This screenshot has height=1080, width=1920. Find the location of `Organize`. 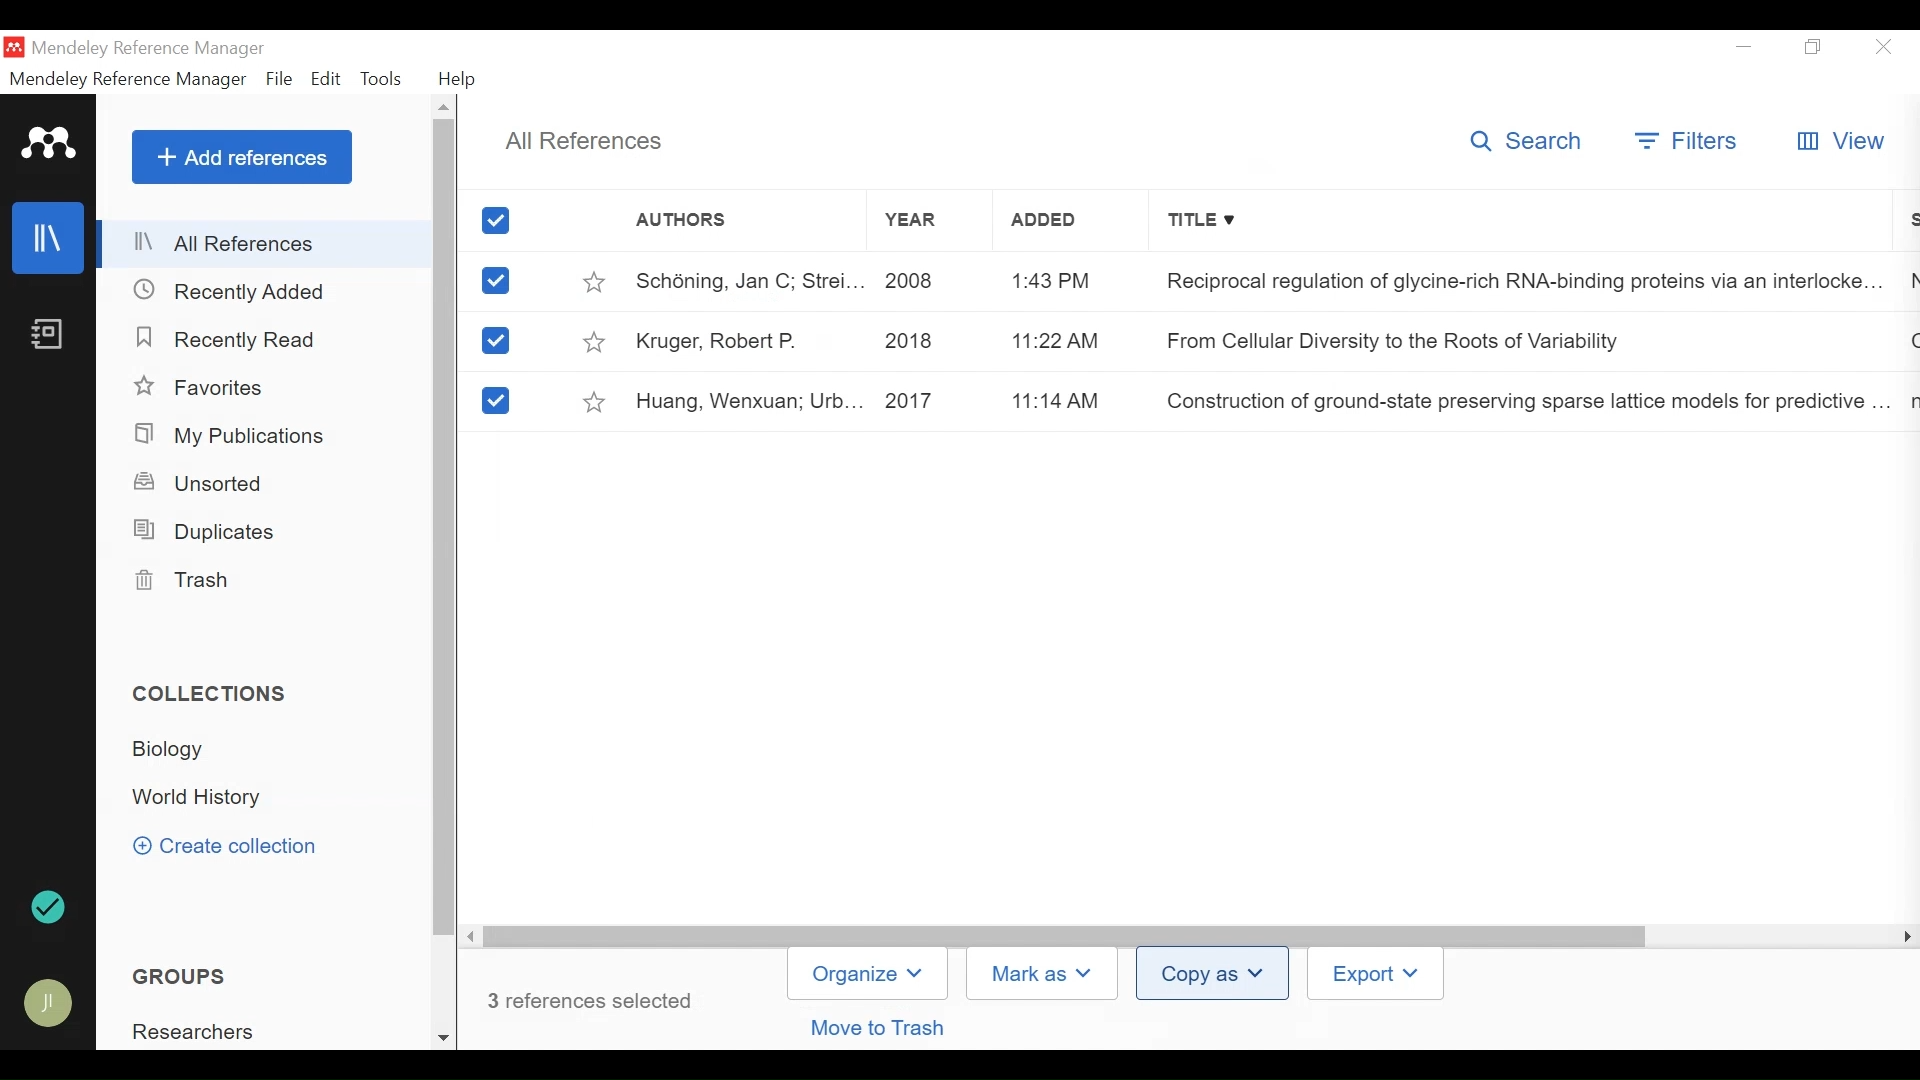

Organize is located at coordinates (867, 974).